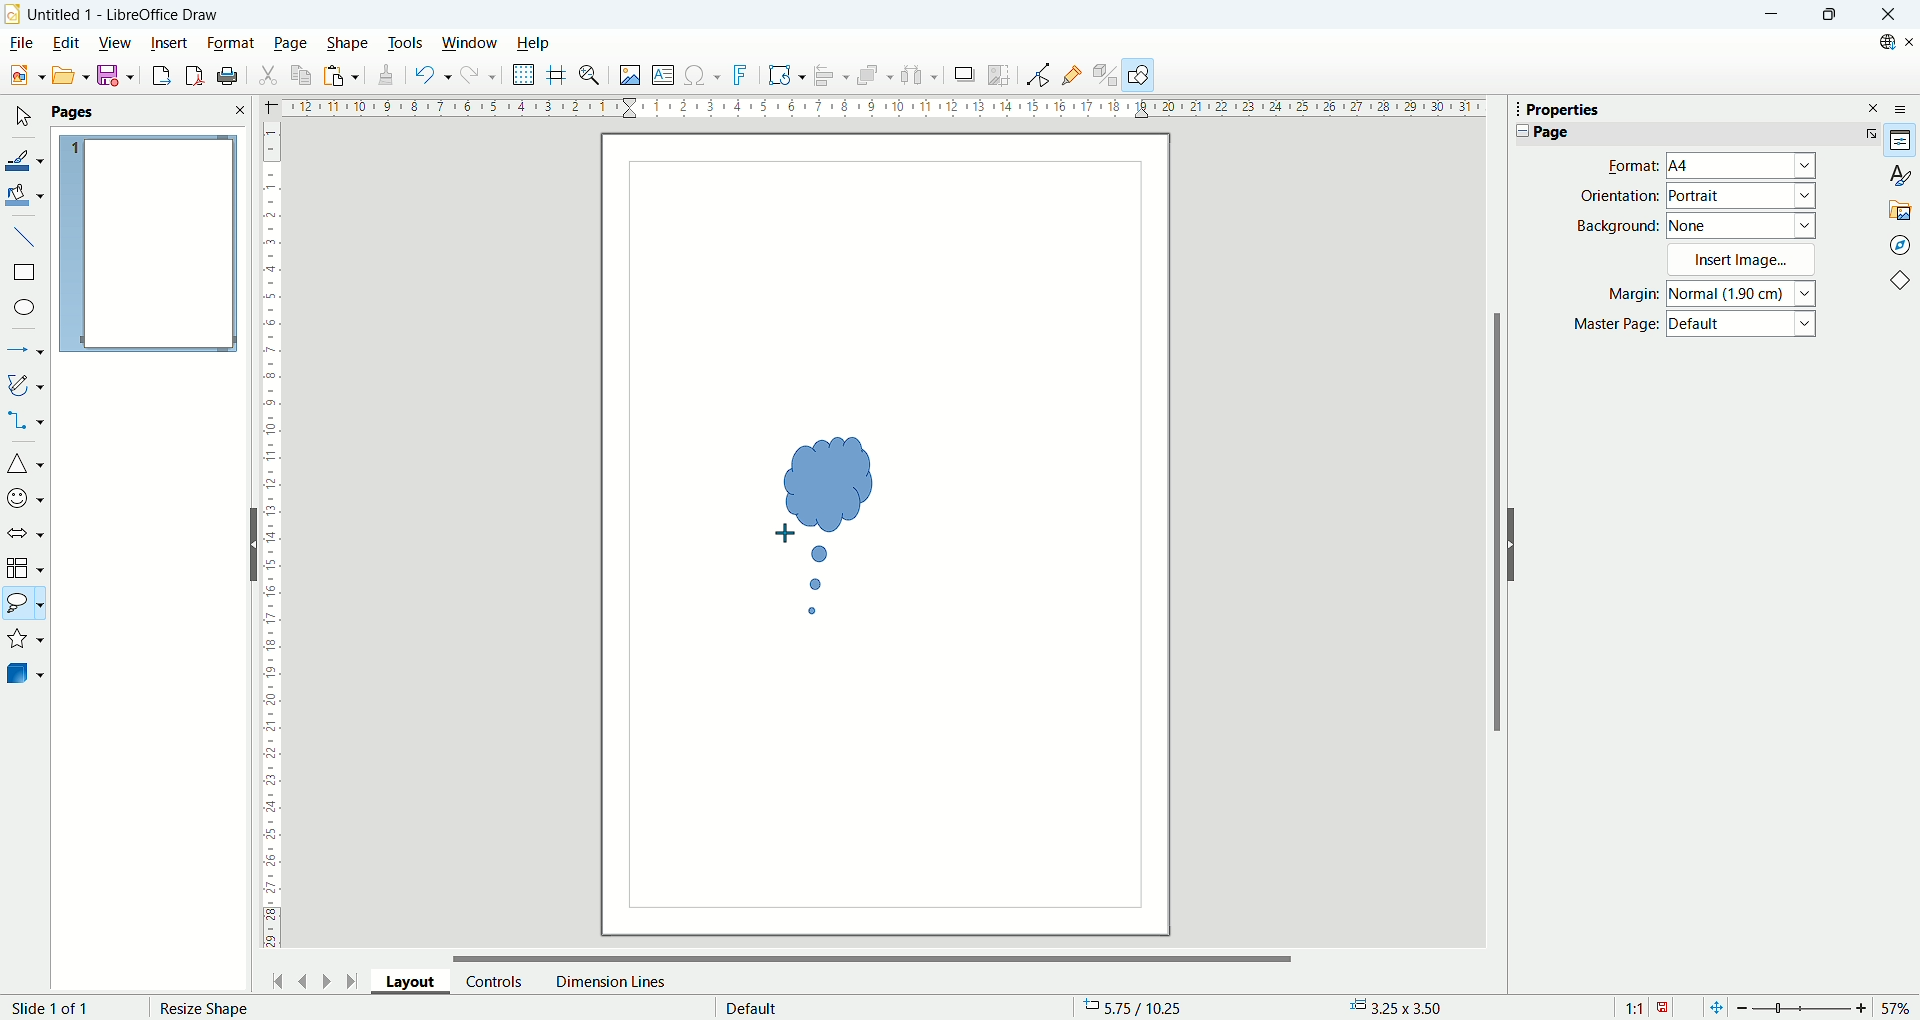  Describe the element at coordinates (26, 309) in the screenshot. I see `ellipse` at that location.